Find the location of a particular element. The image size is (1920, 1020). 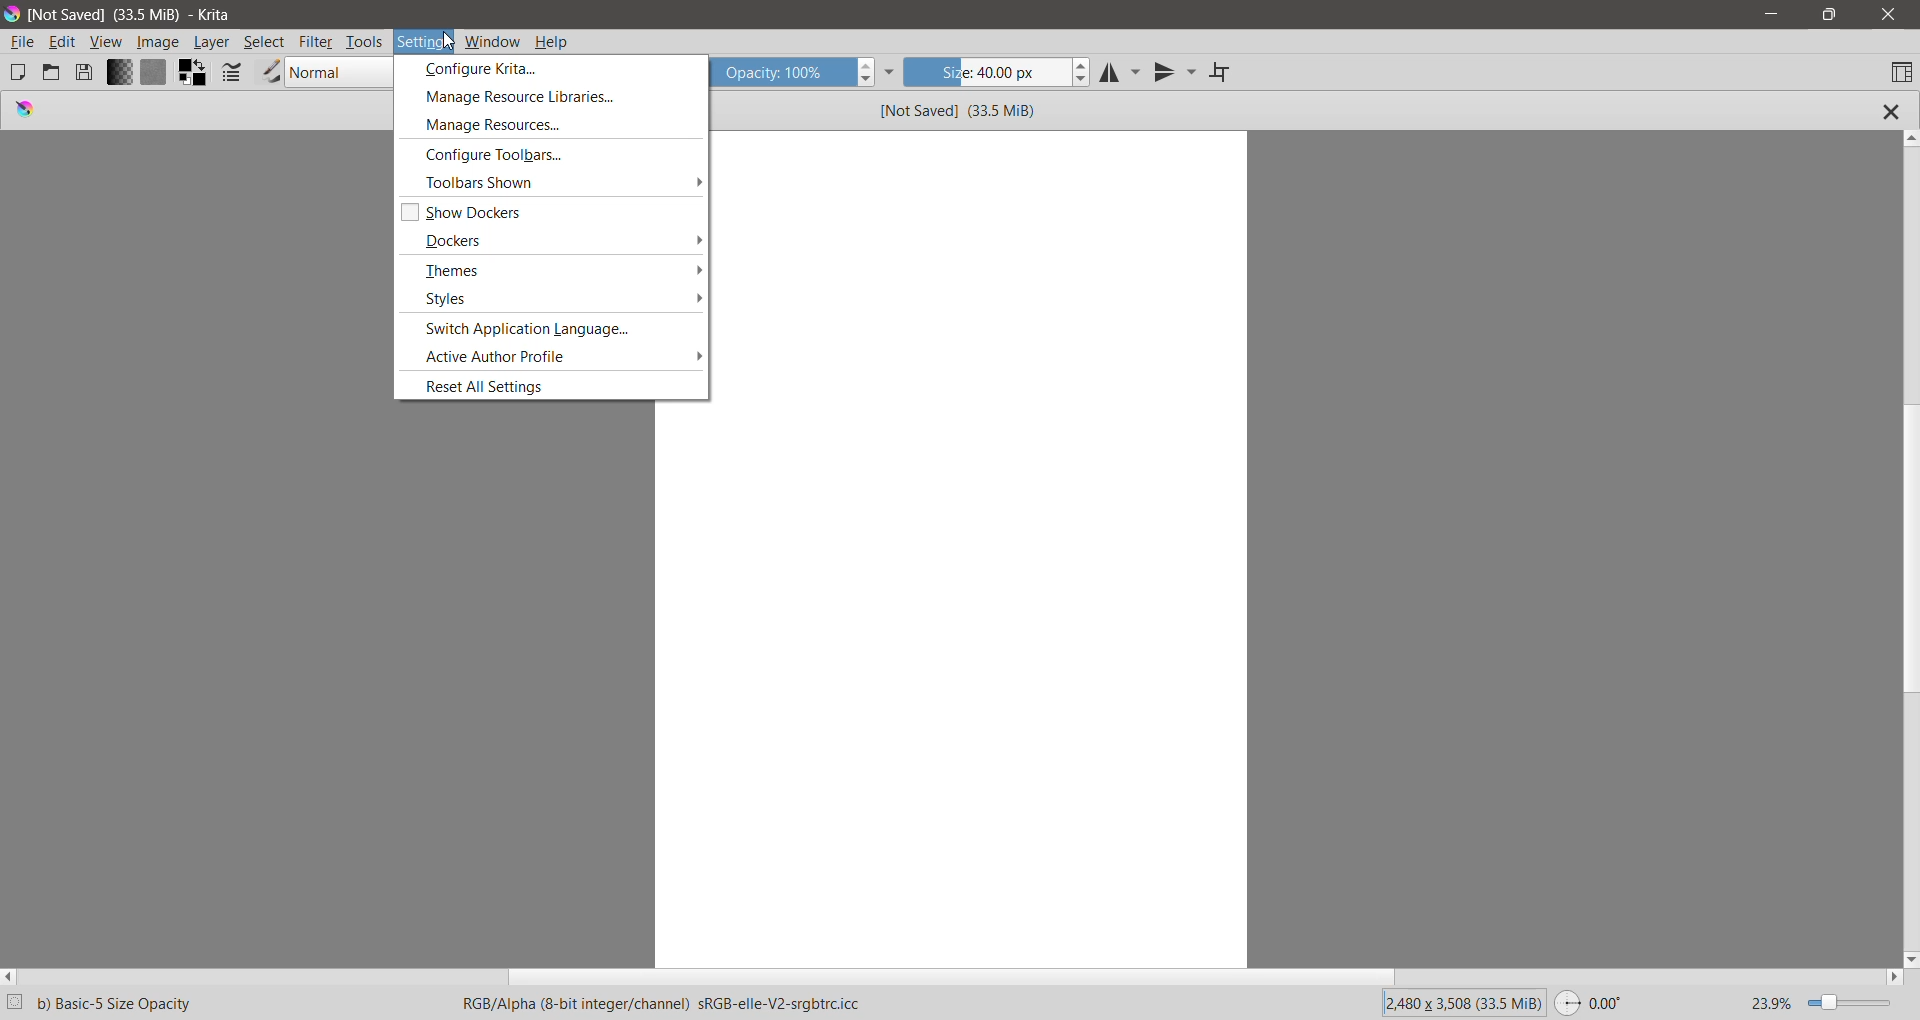

Reset All Settings is located at coordinates (485, 385).